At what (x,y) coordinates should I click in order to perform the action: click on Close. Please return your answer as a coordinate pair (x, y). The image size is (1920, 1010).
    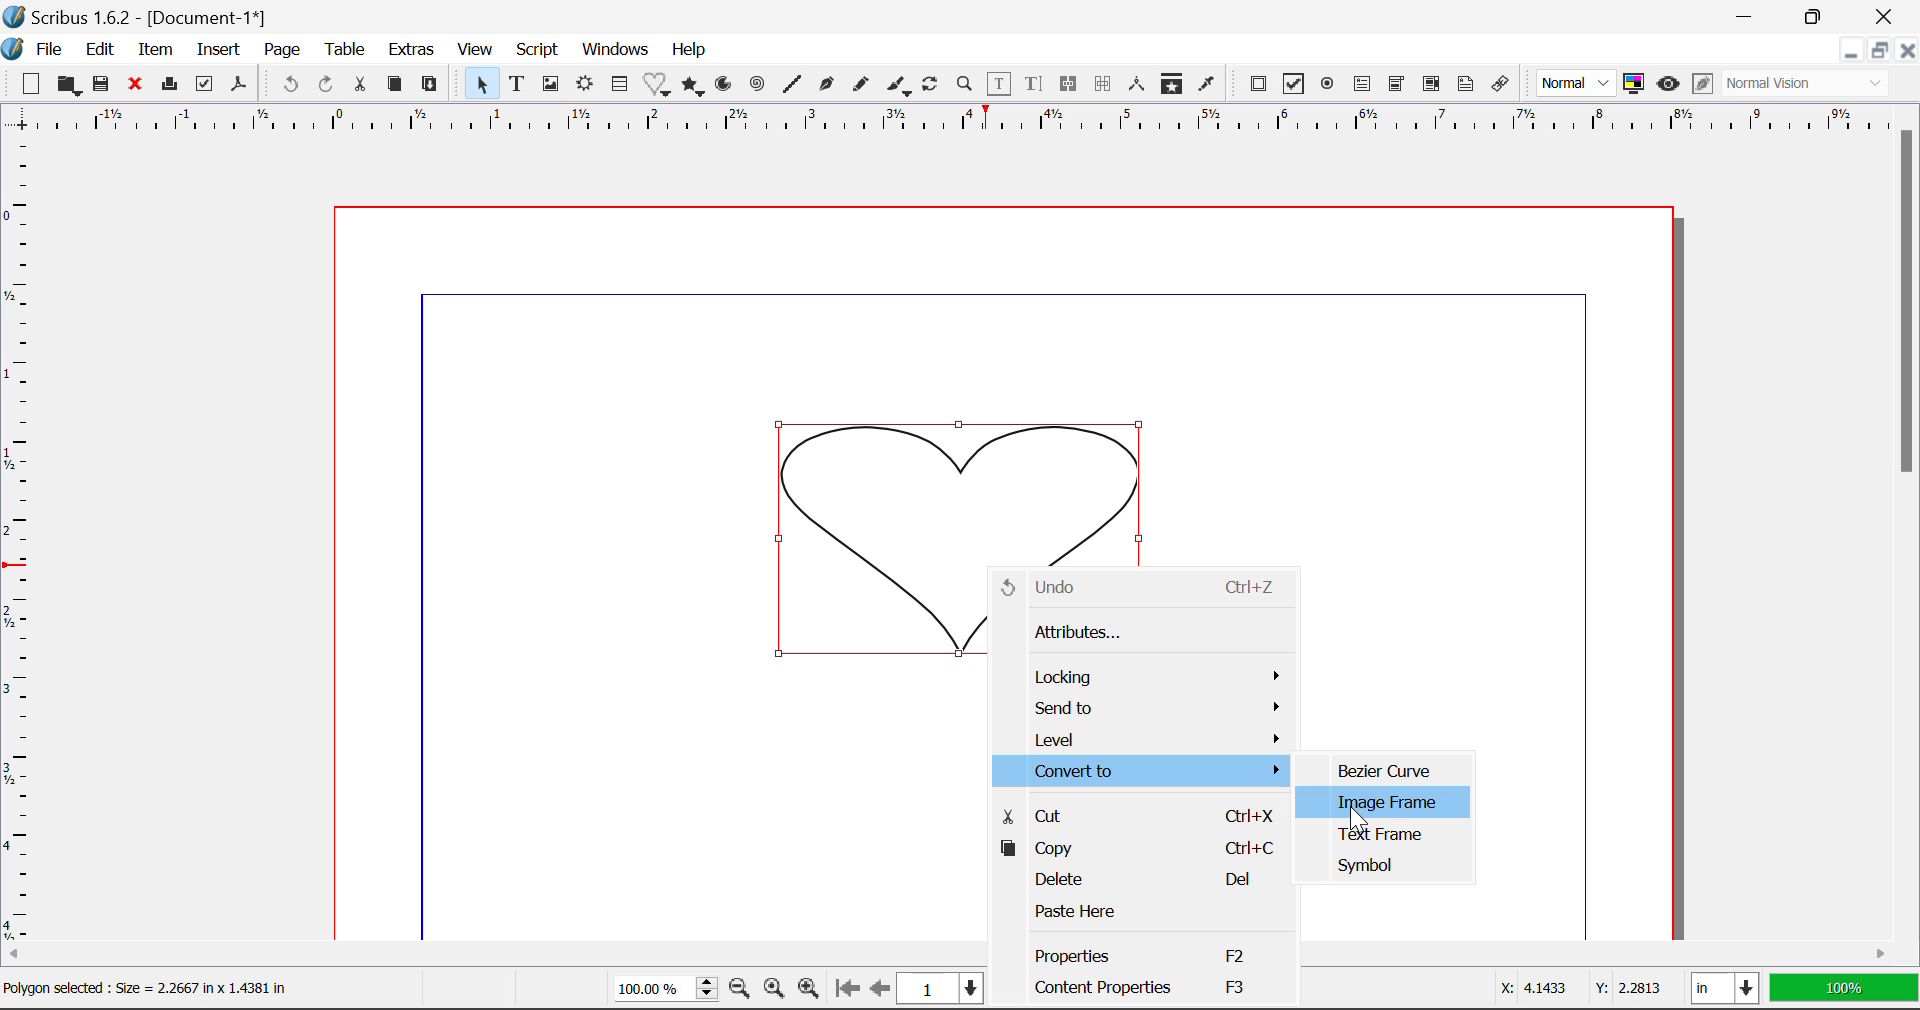
    Looking at the image, I should click on (139, 87).